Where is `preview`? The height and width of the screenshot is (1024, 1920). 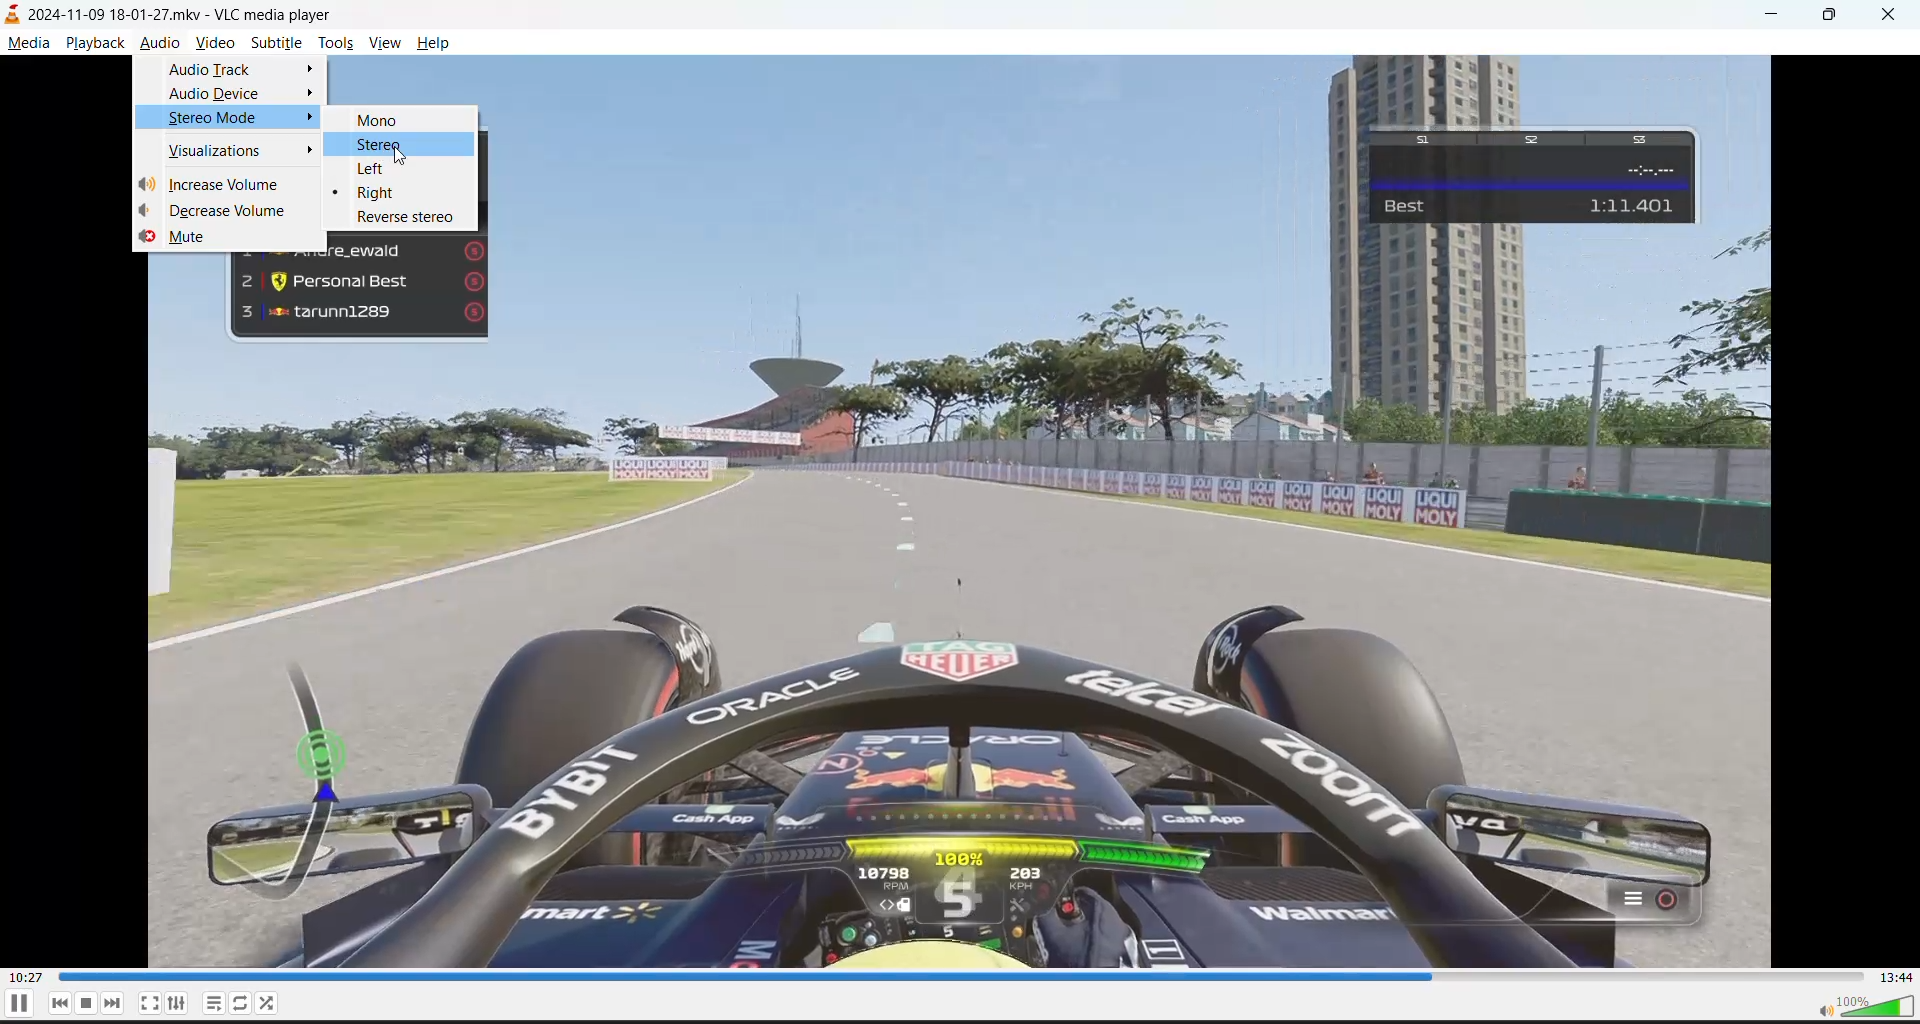 preview is located at coordinates (189, 309).